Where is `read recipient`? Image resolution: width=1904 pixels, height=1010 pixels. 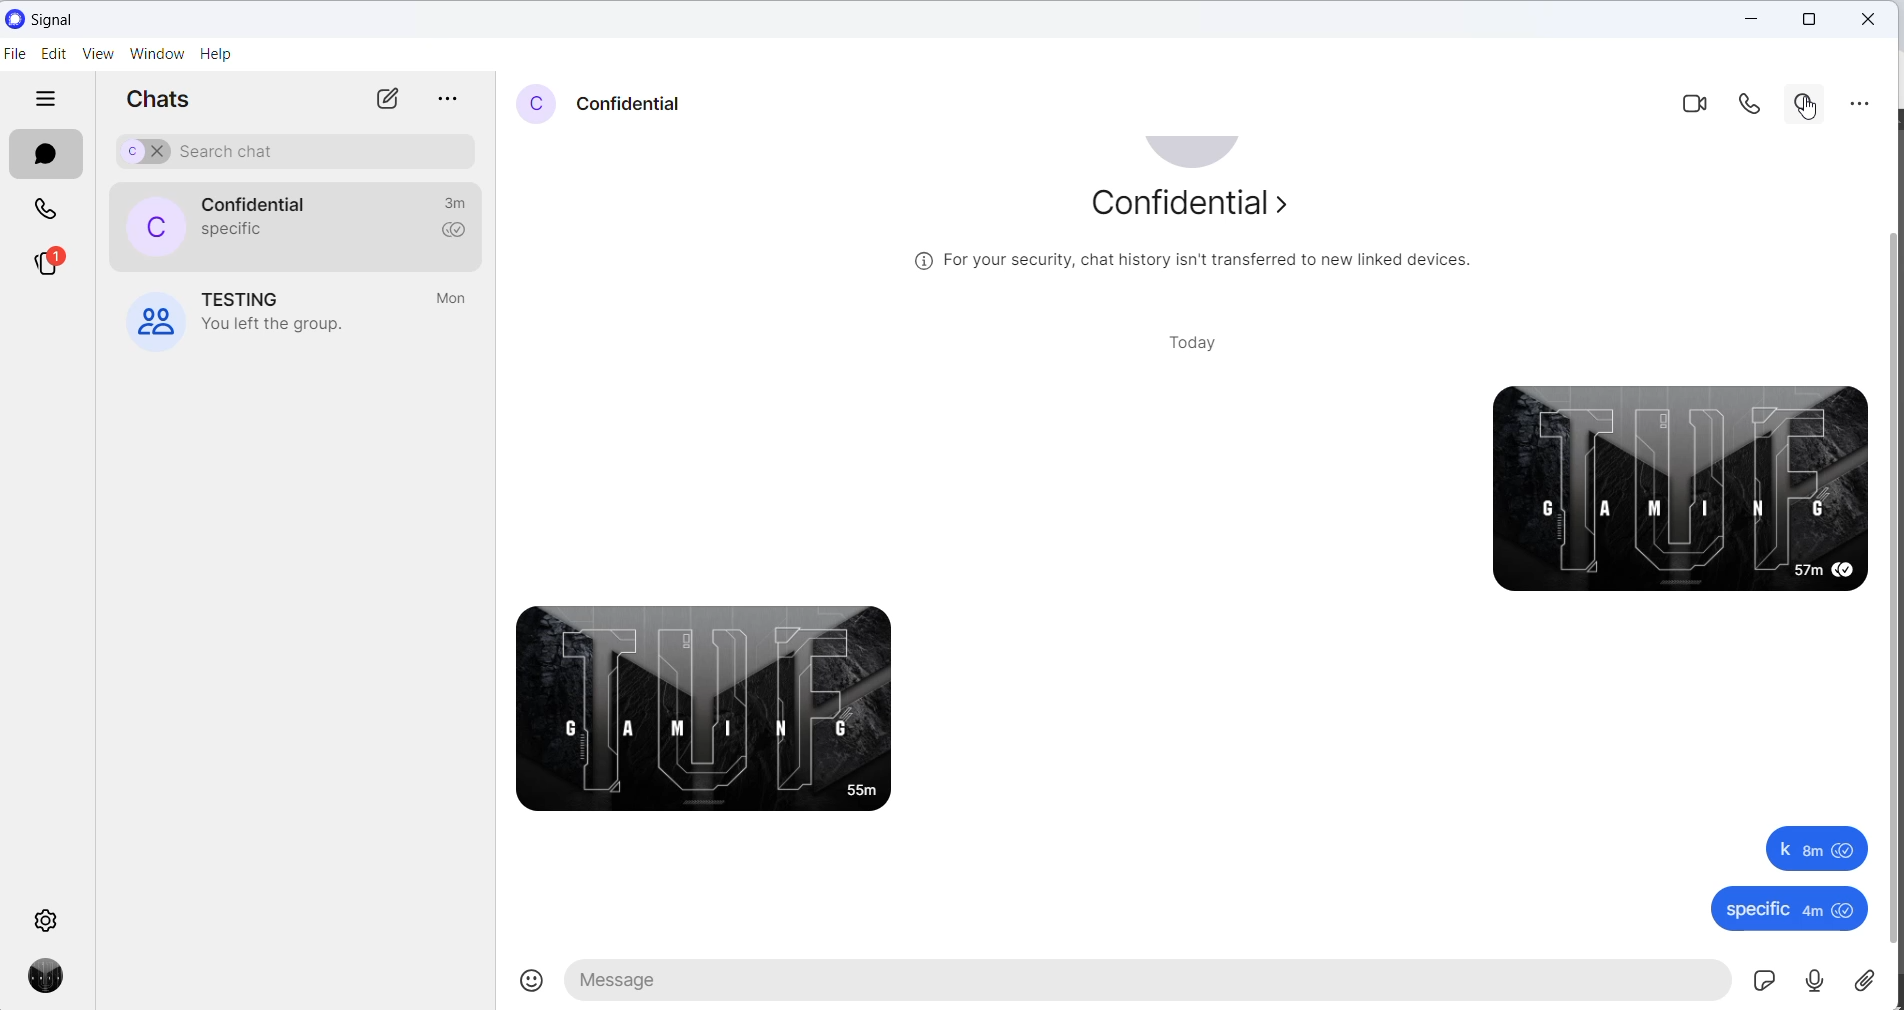
read recipient is located at coordinates (458, 231).